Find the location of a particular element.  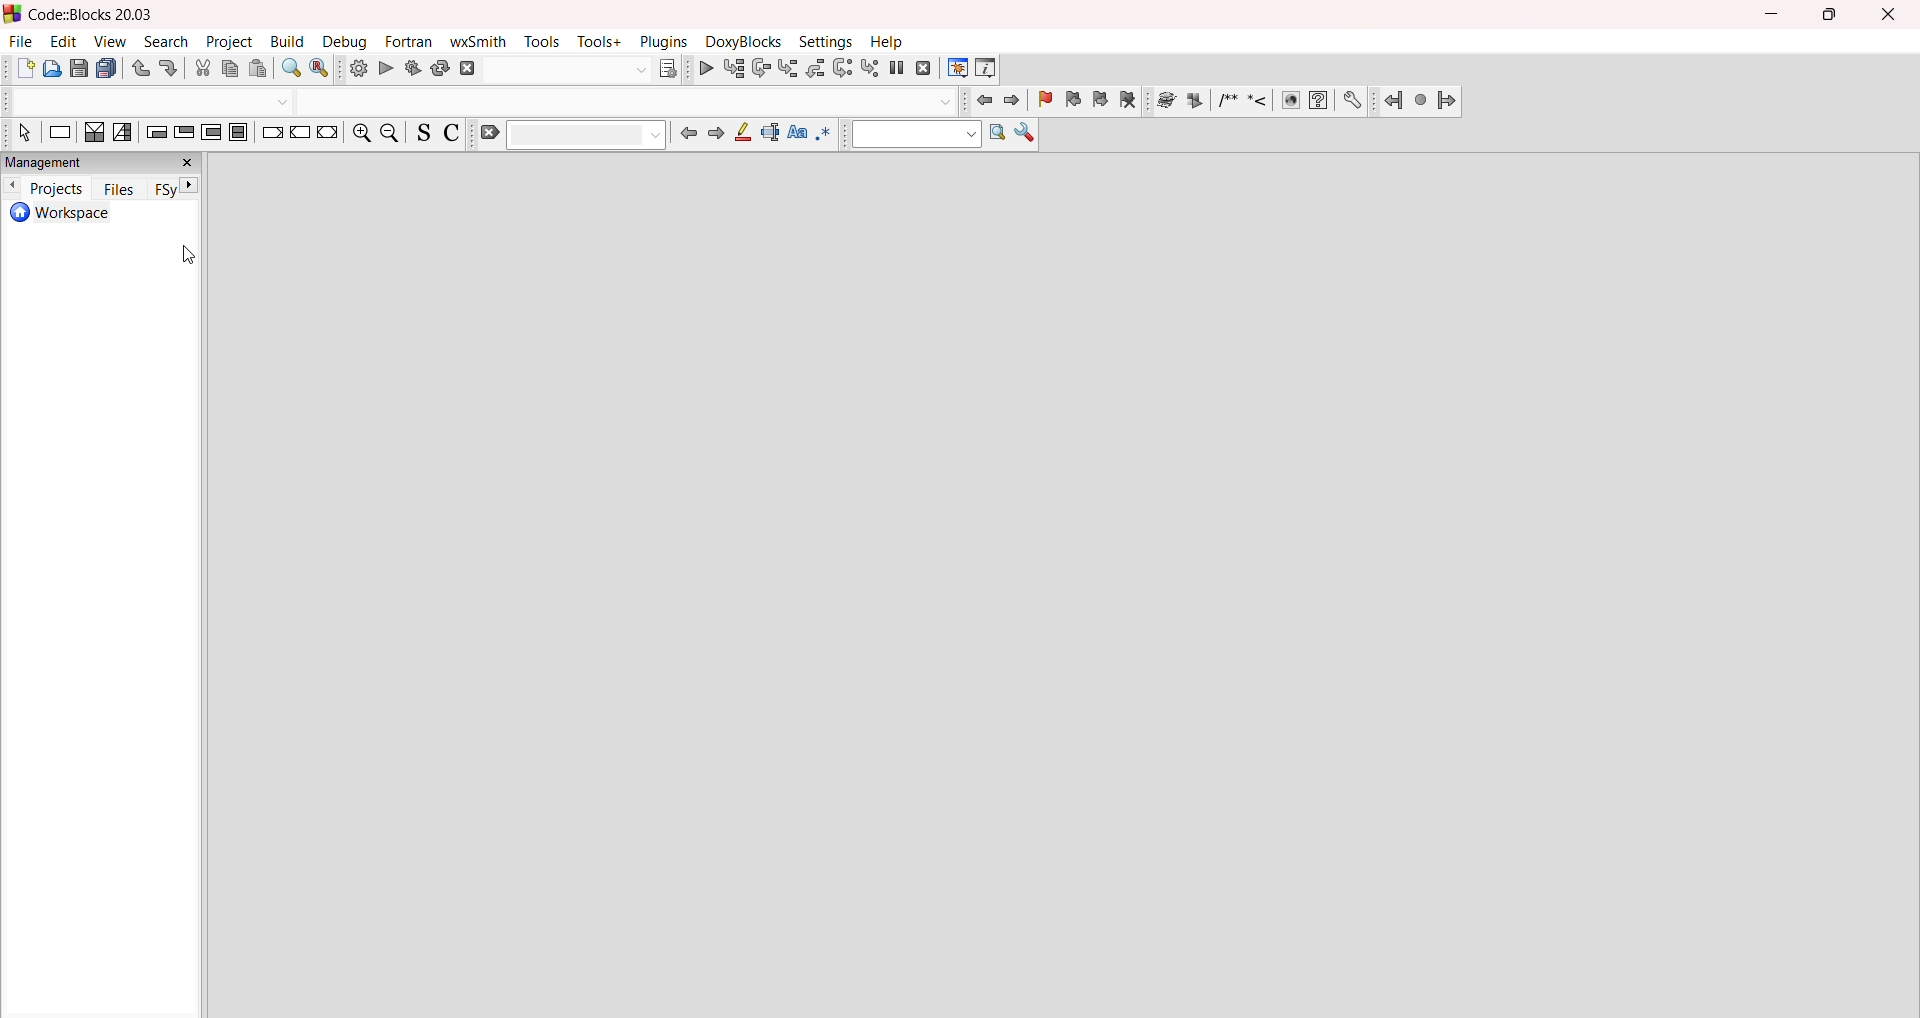

Last jump is located at coordinates (1420, 100).